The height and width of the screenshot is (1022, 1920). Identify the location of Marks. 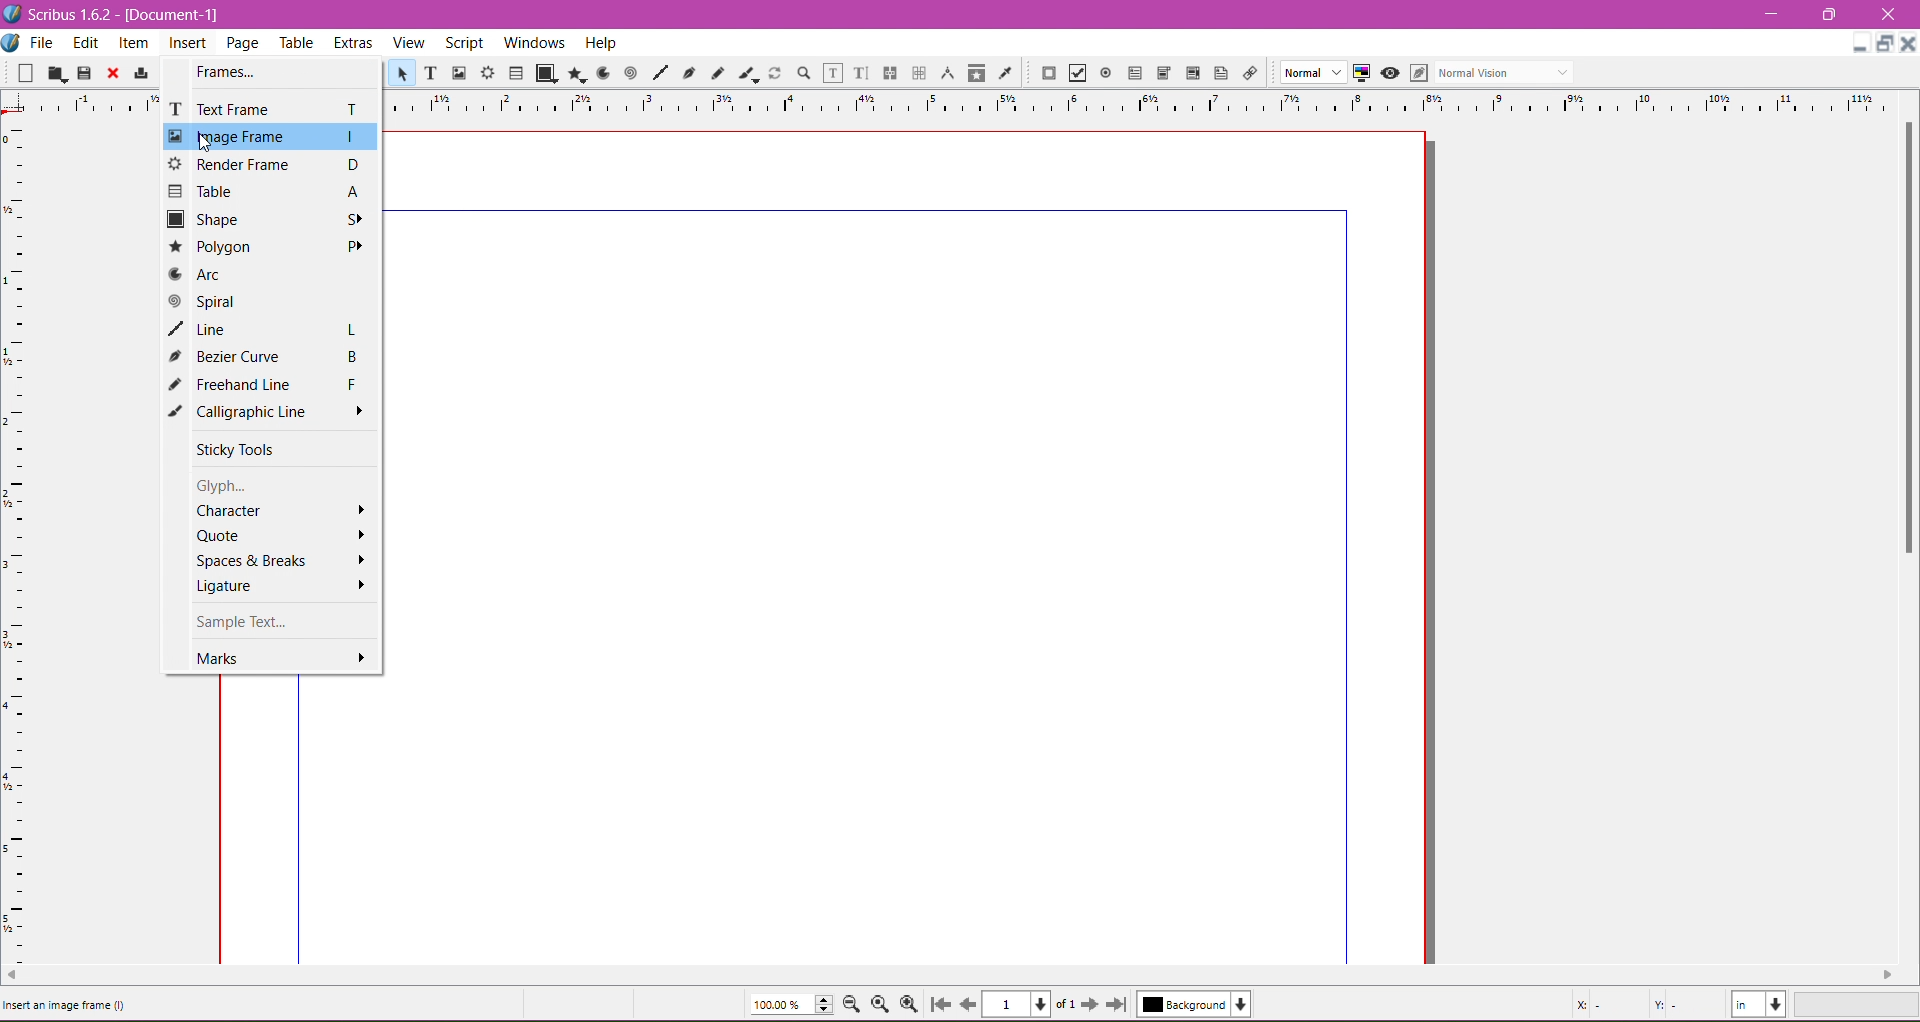
(282, 658).